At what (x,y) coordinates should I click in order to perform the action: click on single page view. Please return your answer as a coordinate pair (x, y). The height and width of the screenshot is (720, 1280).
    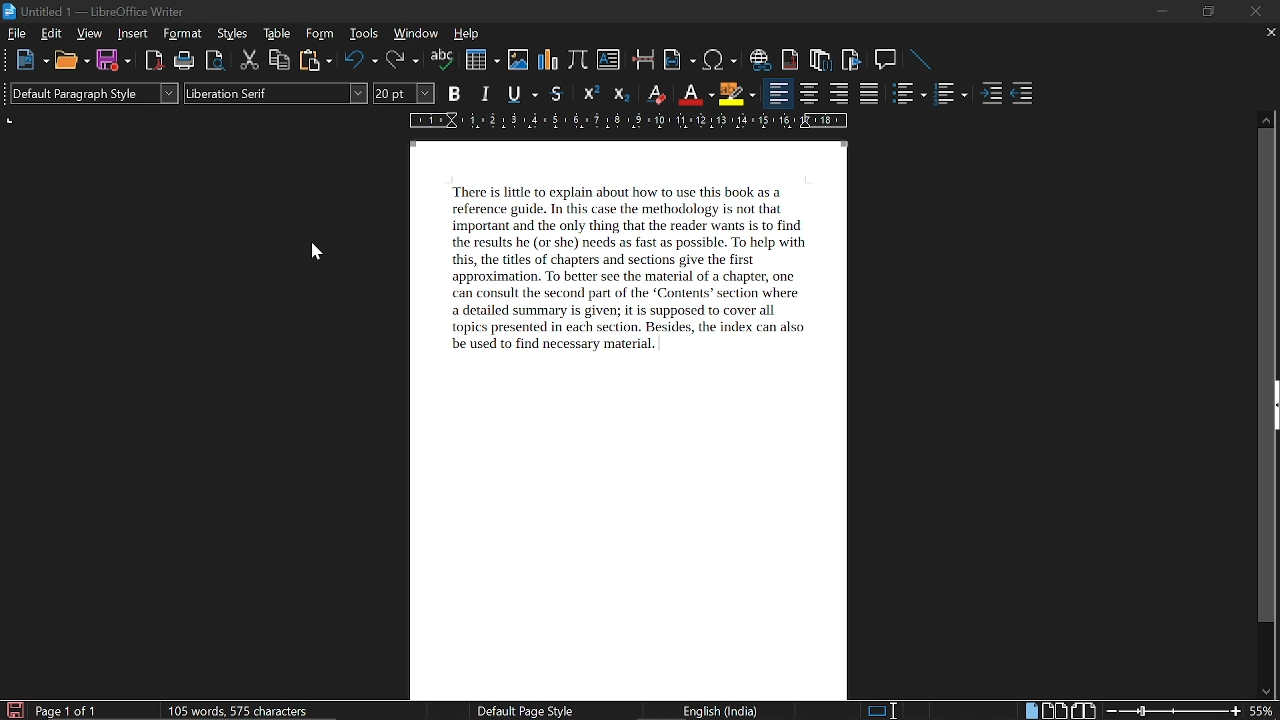
    Looking at the image, I should click on (1030, 710).